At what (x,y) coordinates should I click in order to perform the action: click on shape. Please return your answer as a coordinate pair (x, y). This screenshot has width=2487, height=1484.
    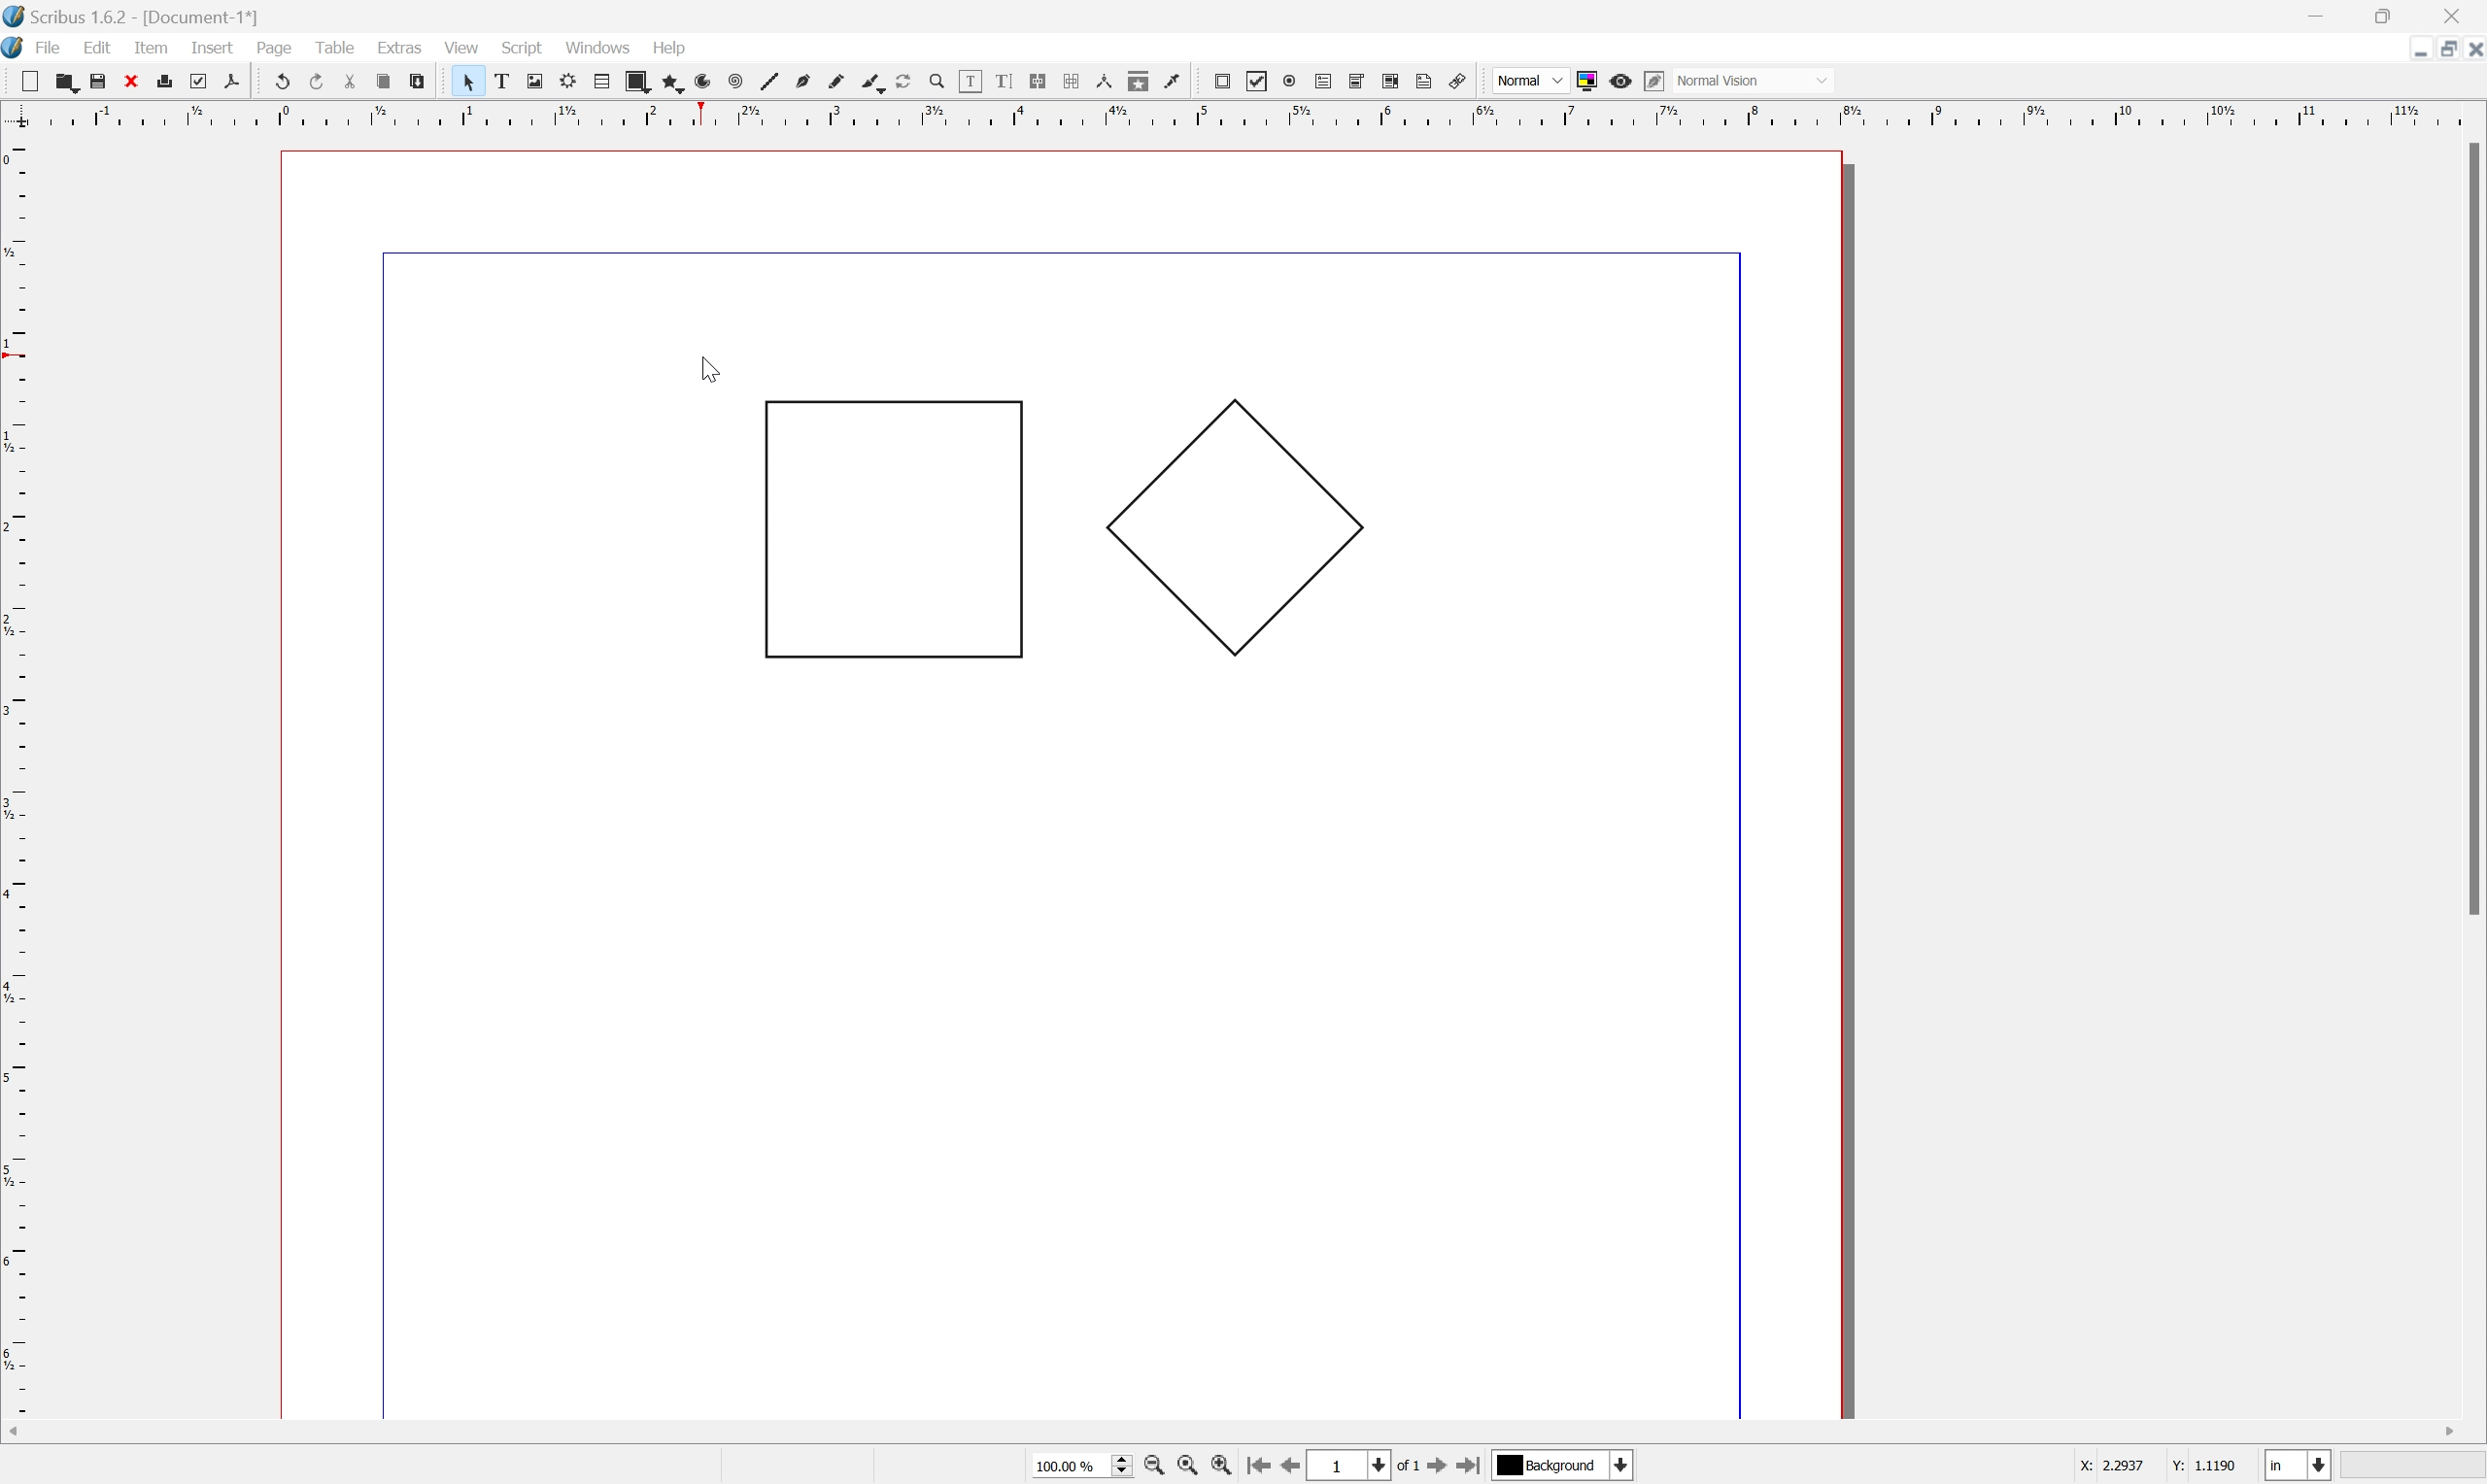
    Looking at the image, I should click on (634, 82).